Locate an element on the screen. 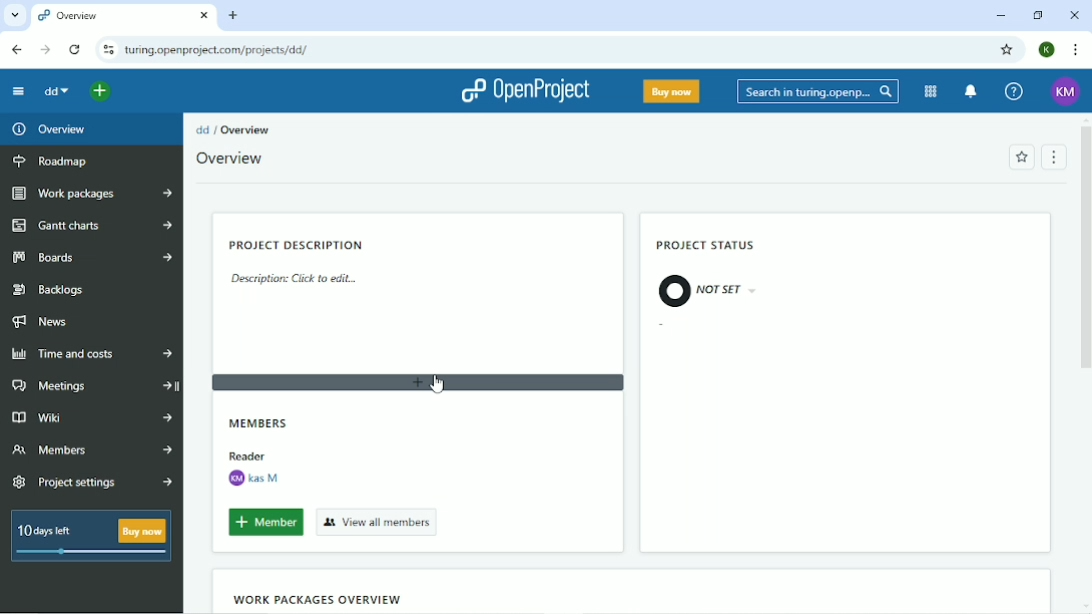 The width and height of the screenshot is (1092, 614). Vertical scrollbar is located at coordinates (1084, 247).